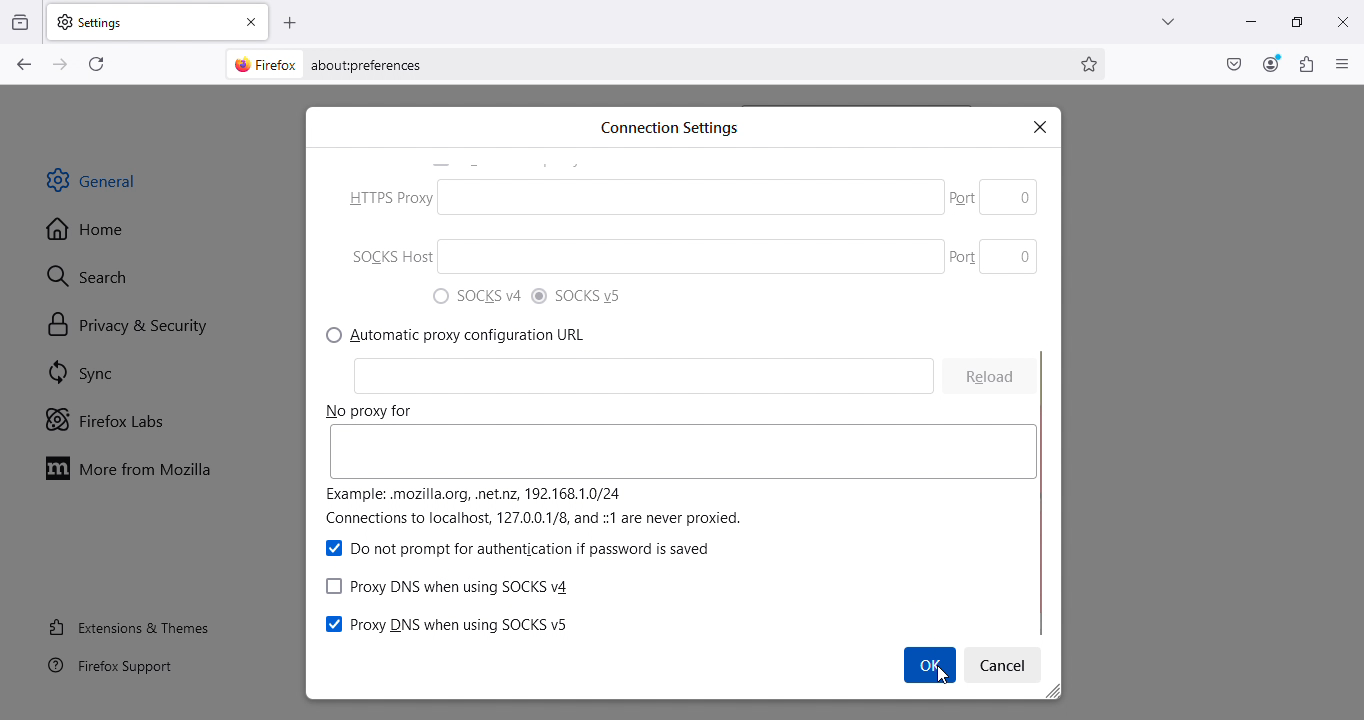 This screenshot has height=720, width=1364. Describe the element at coordinates (686, 127) in the screenshot. I see `Search bar` at that location.